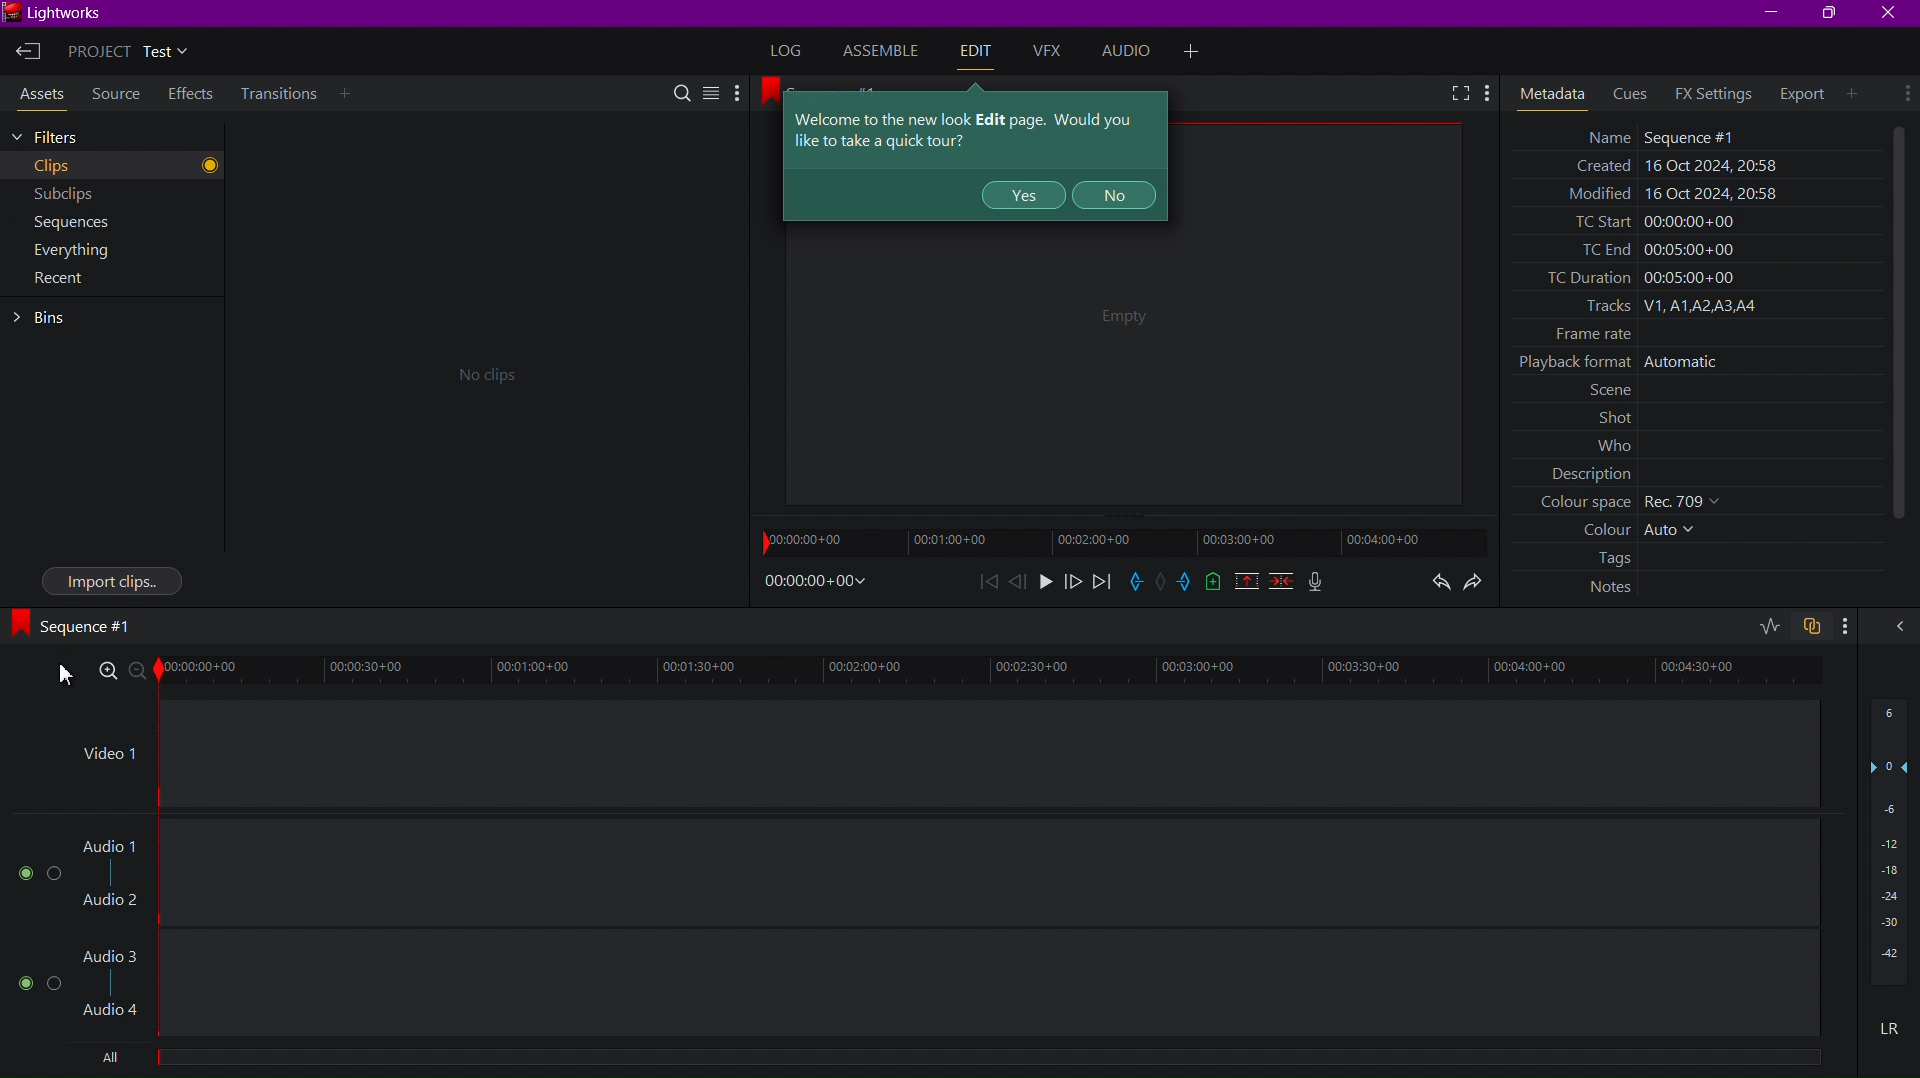 This screenshot has width=1920, height=1078. I want to click on VFX, so click(1047, 52).